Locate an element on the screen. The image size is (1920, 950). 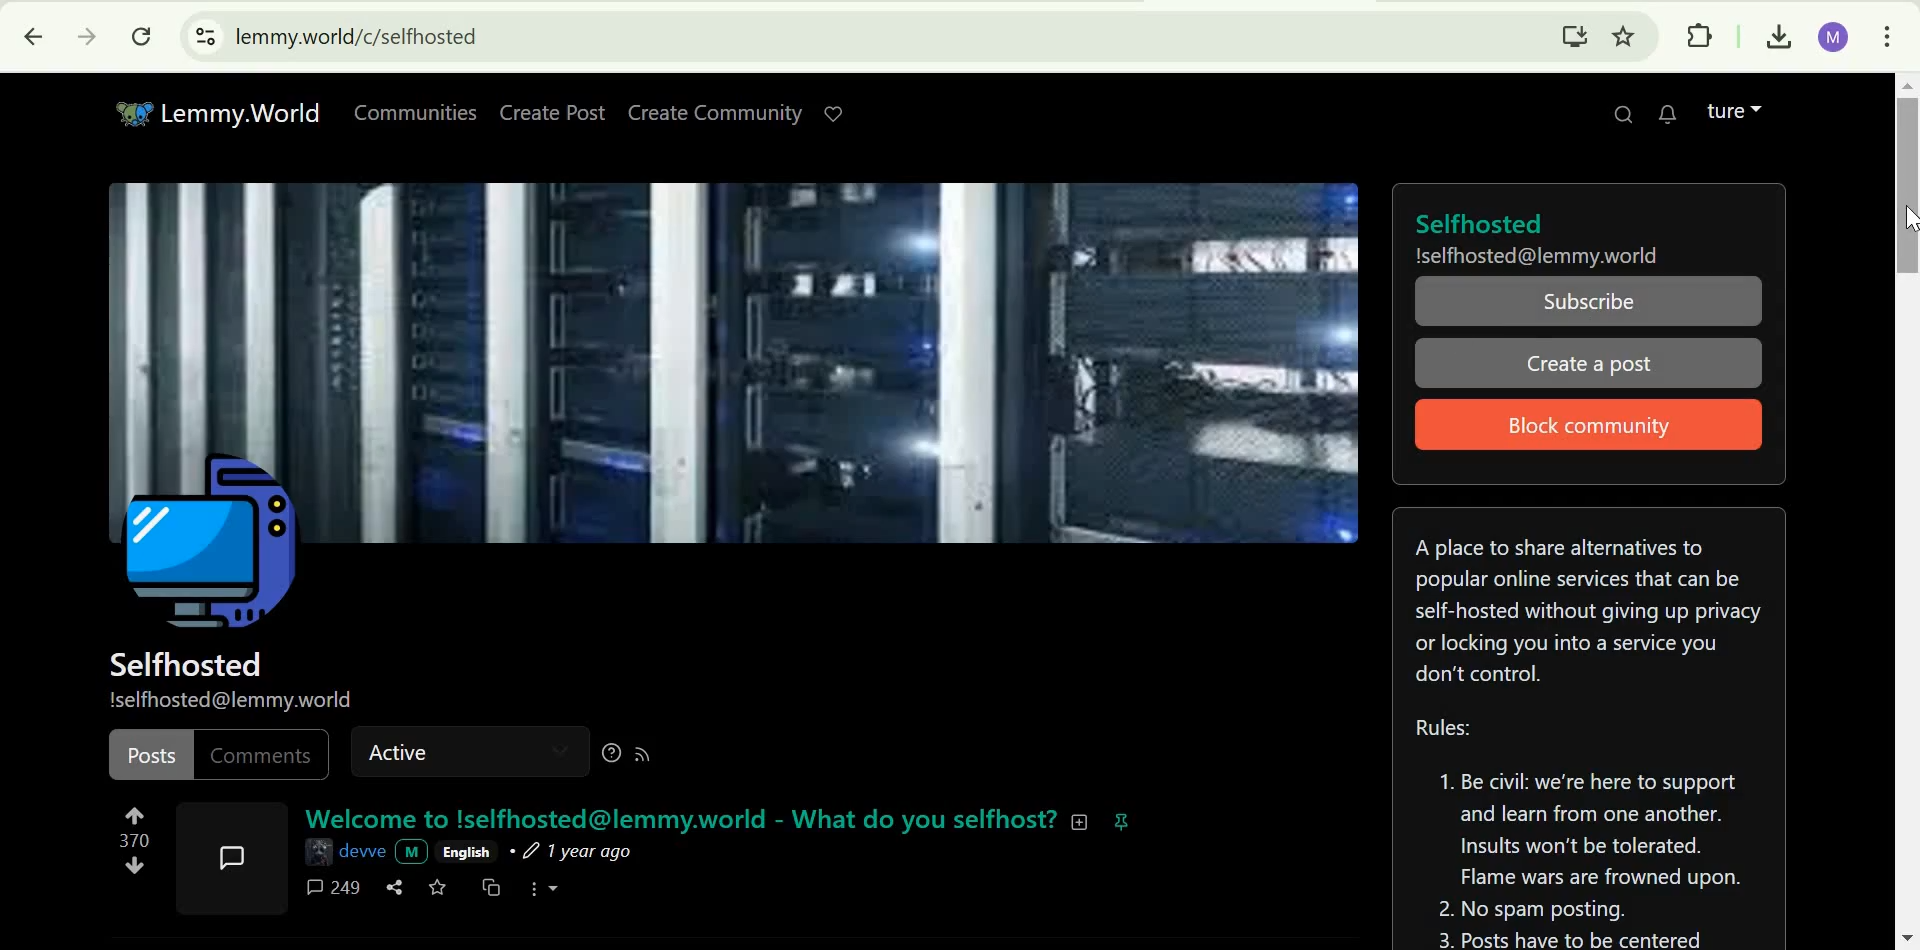
1 year ago is located at coordinates (571, 853).